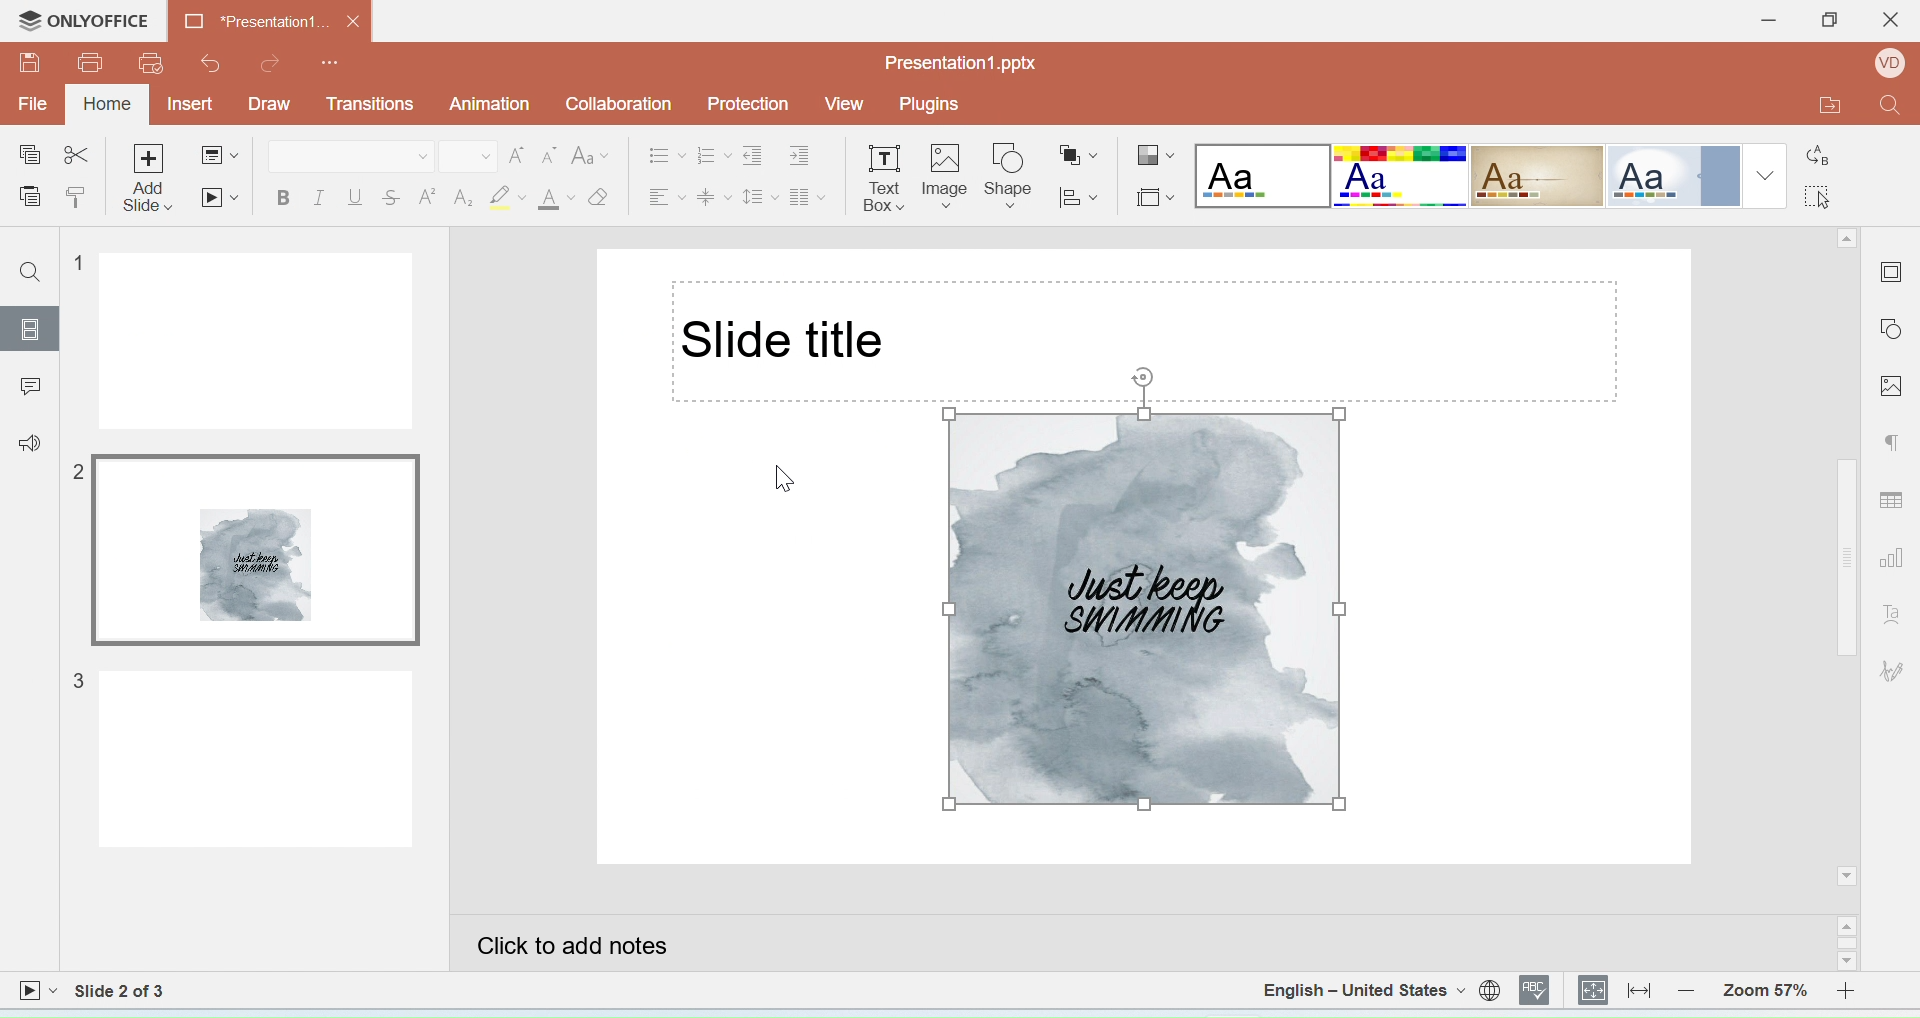 The width and height of the screenshot is (1920, 1018). Describe the element at coordinates (370, 104) in the screenshot. I see `Transitions` at that location.